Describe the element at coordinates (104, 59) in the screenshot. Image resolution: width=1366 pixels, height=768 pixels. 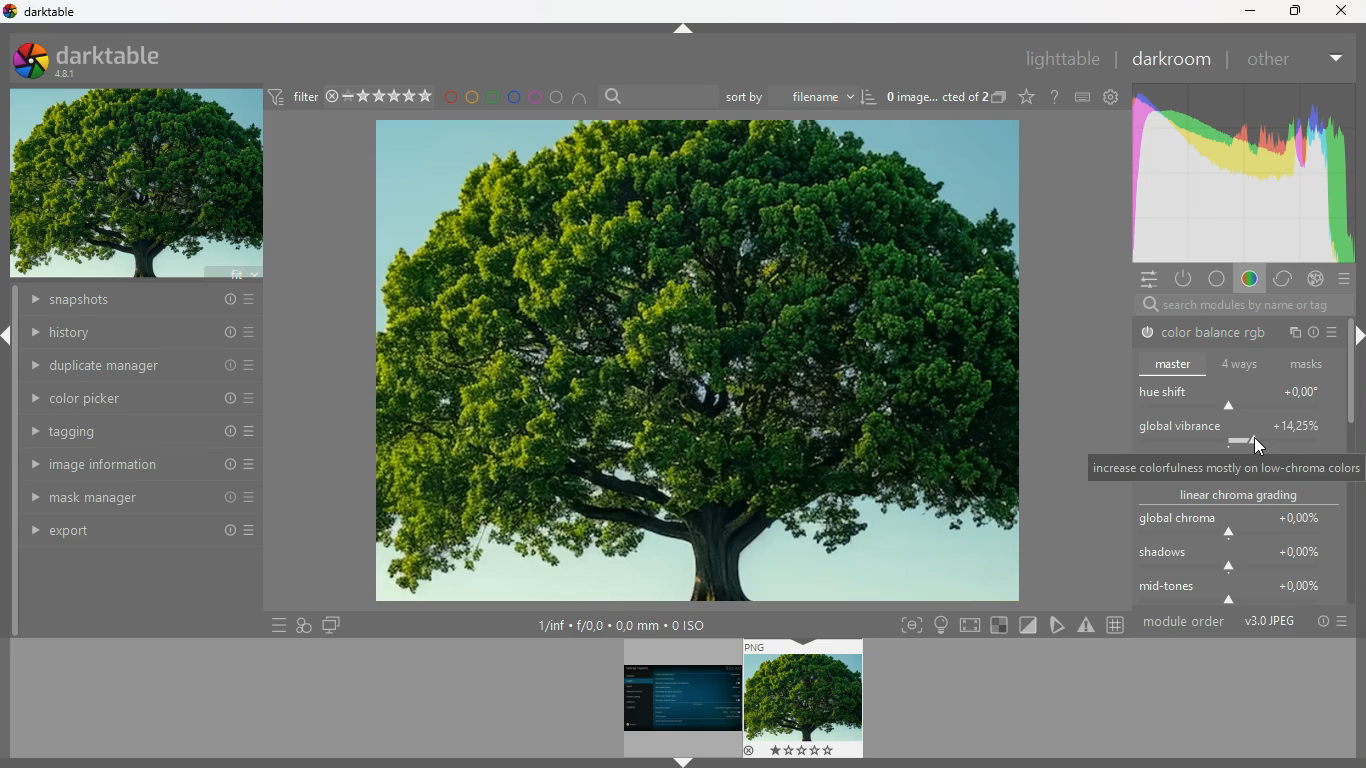
I see `darktable` at that location.